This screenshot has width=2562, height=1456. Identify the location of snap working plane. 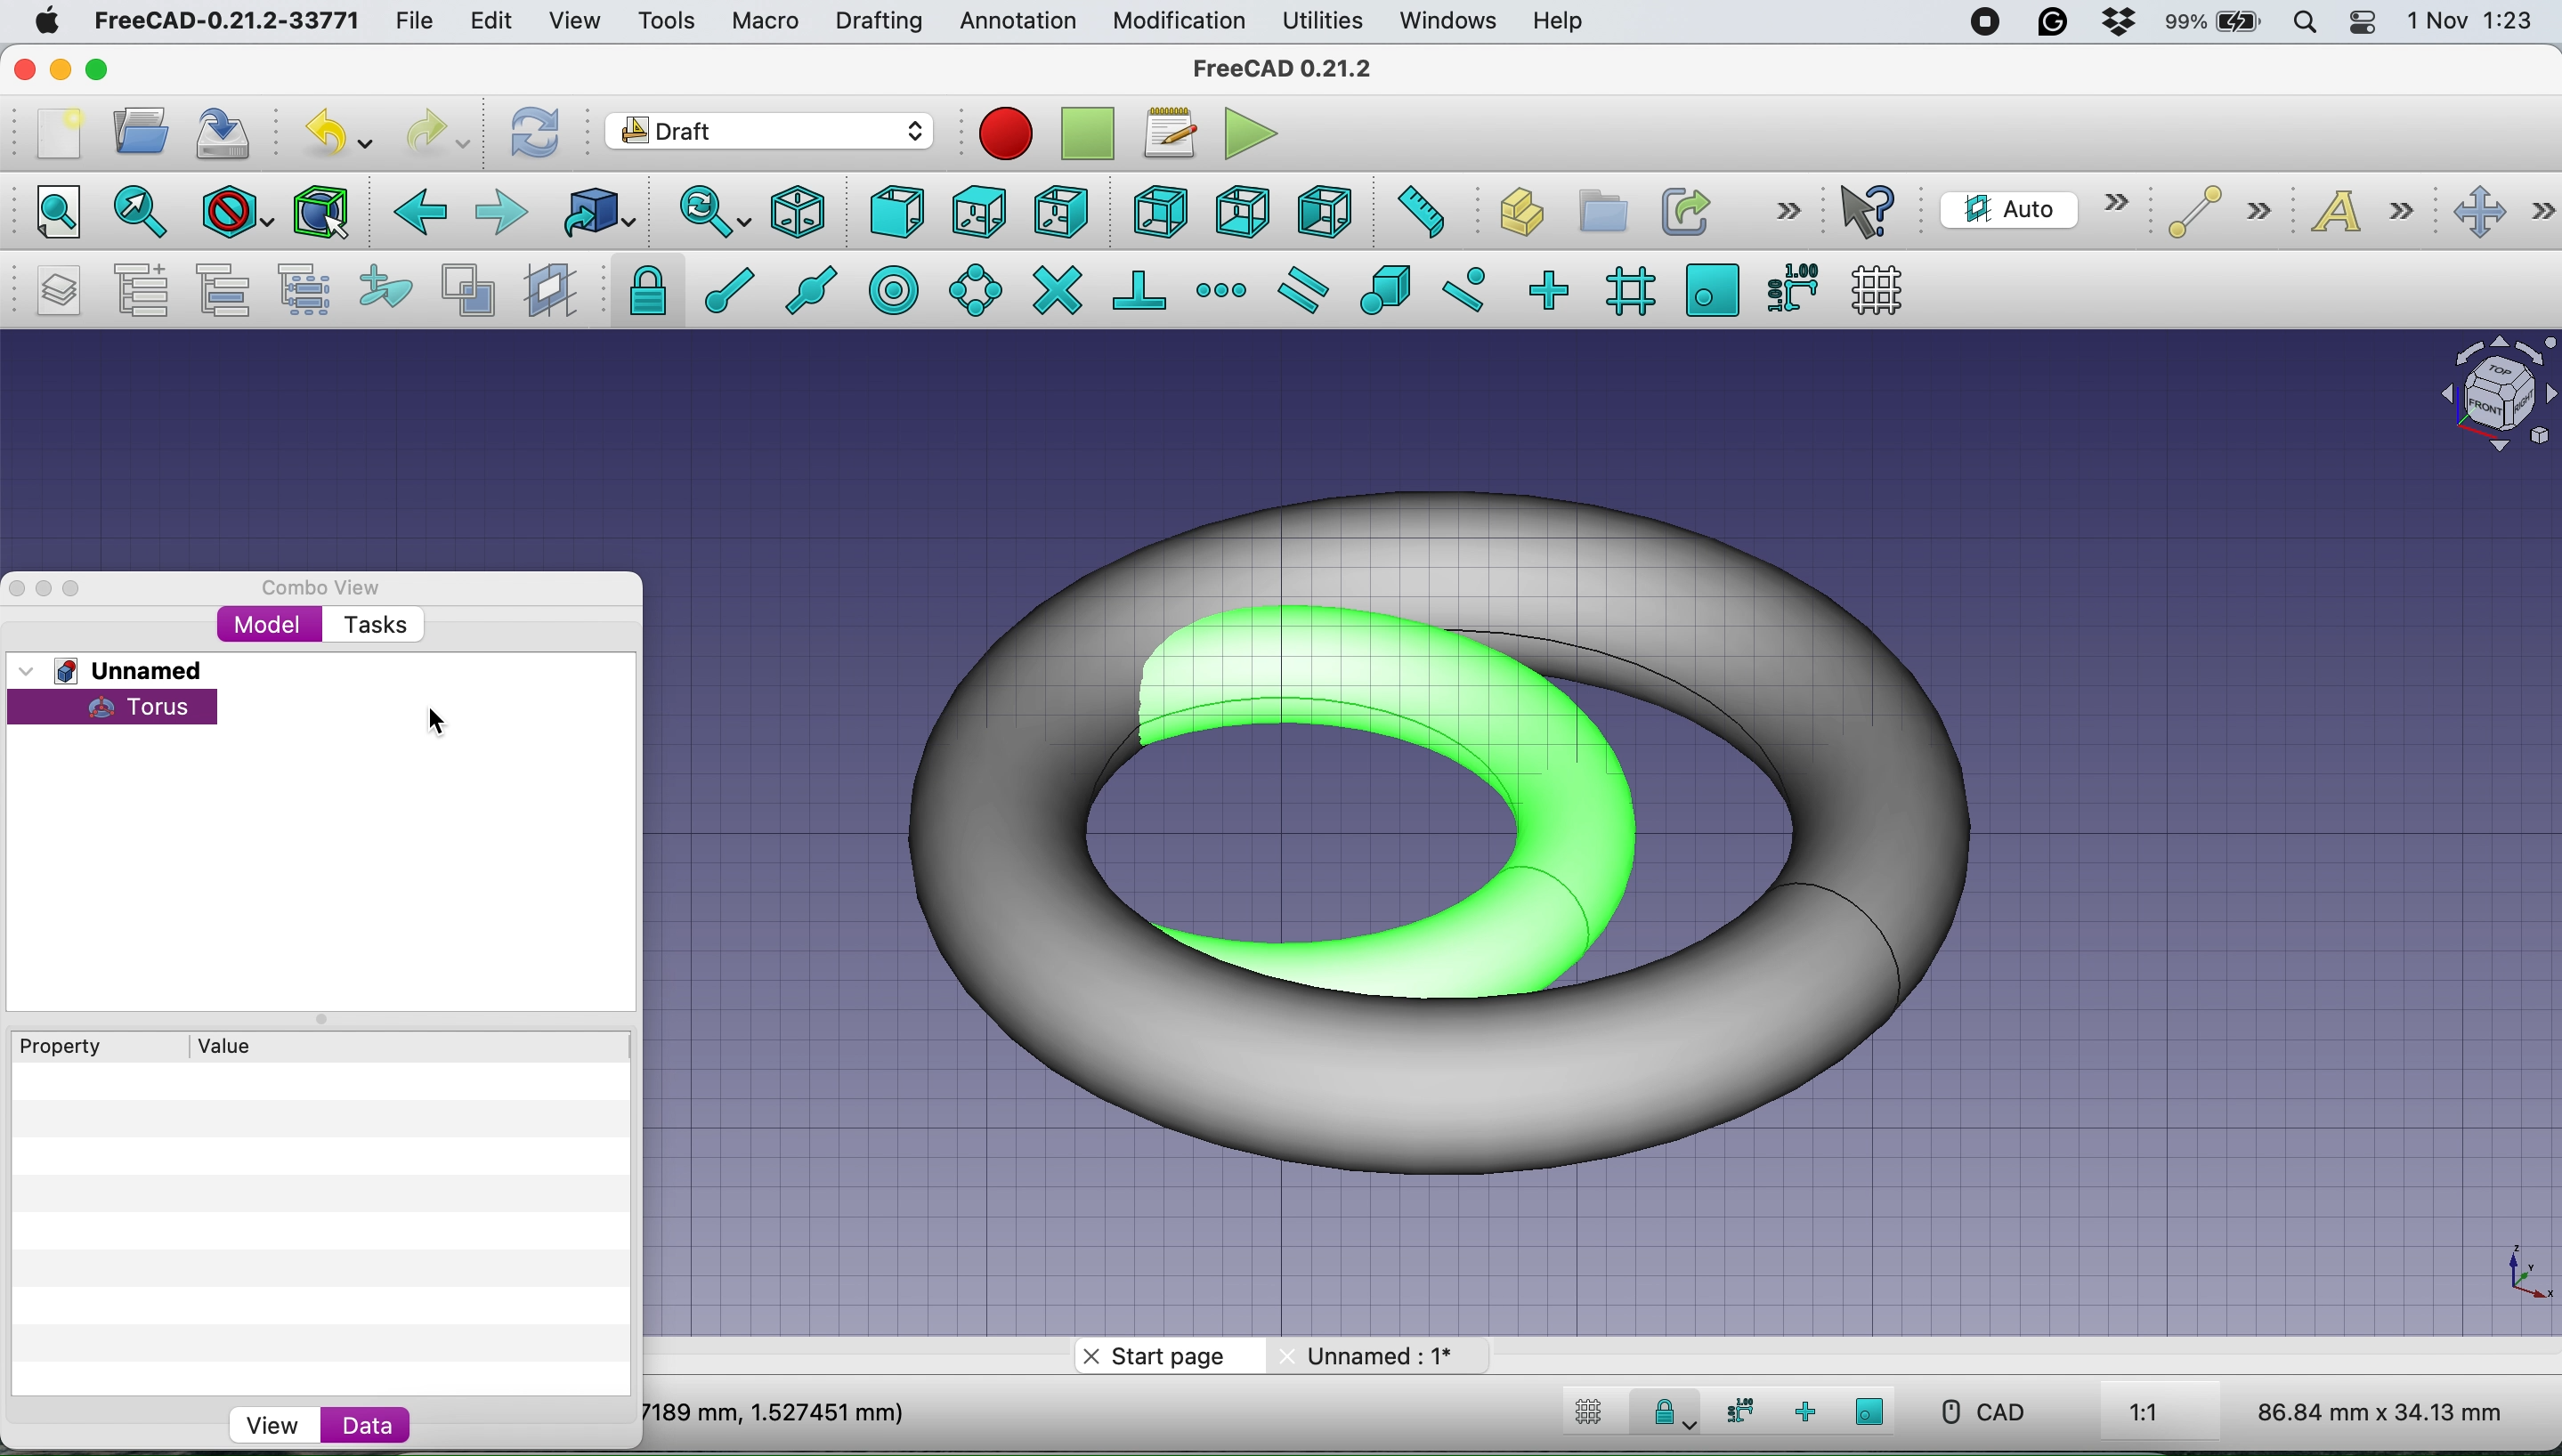
(1712, 289).